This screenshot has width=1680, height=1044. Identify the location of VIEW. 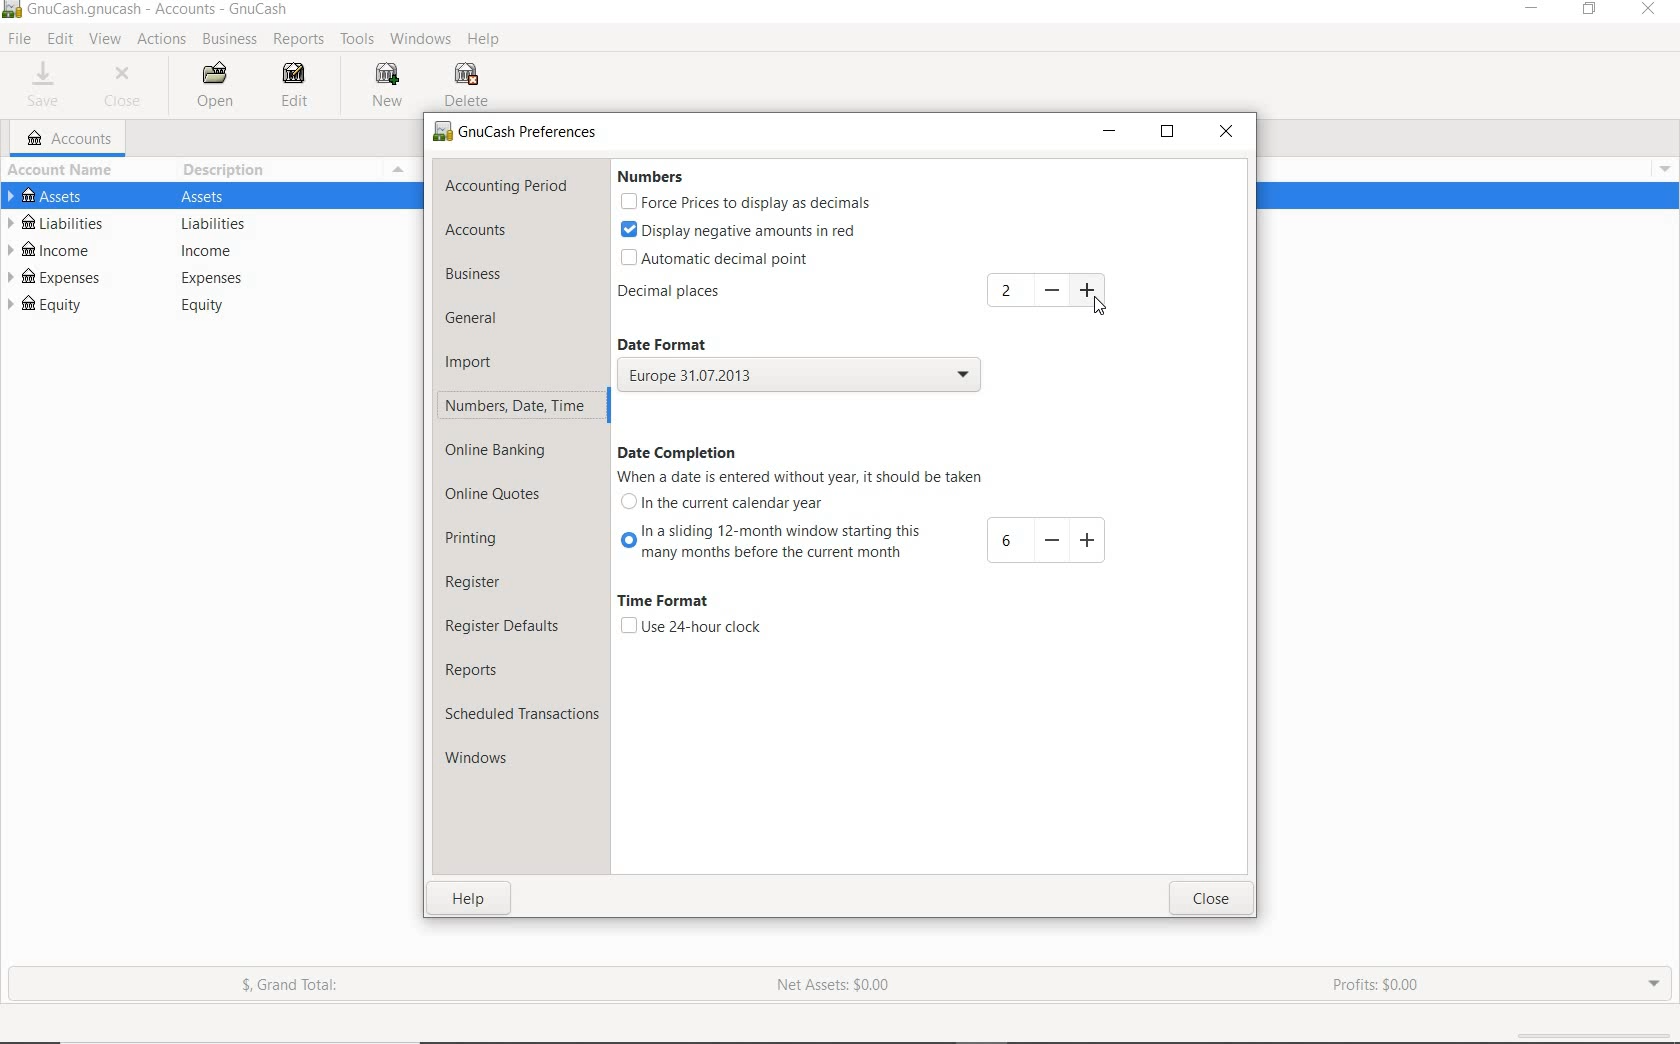
(107, 40).